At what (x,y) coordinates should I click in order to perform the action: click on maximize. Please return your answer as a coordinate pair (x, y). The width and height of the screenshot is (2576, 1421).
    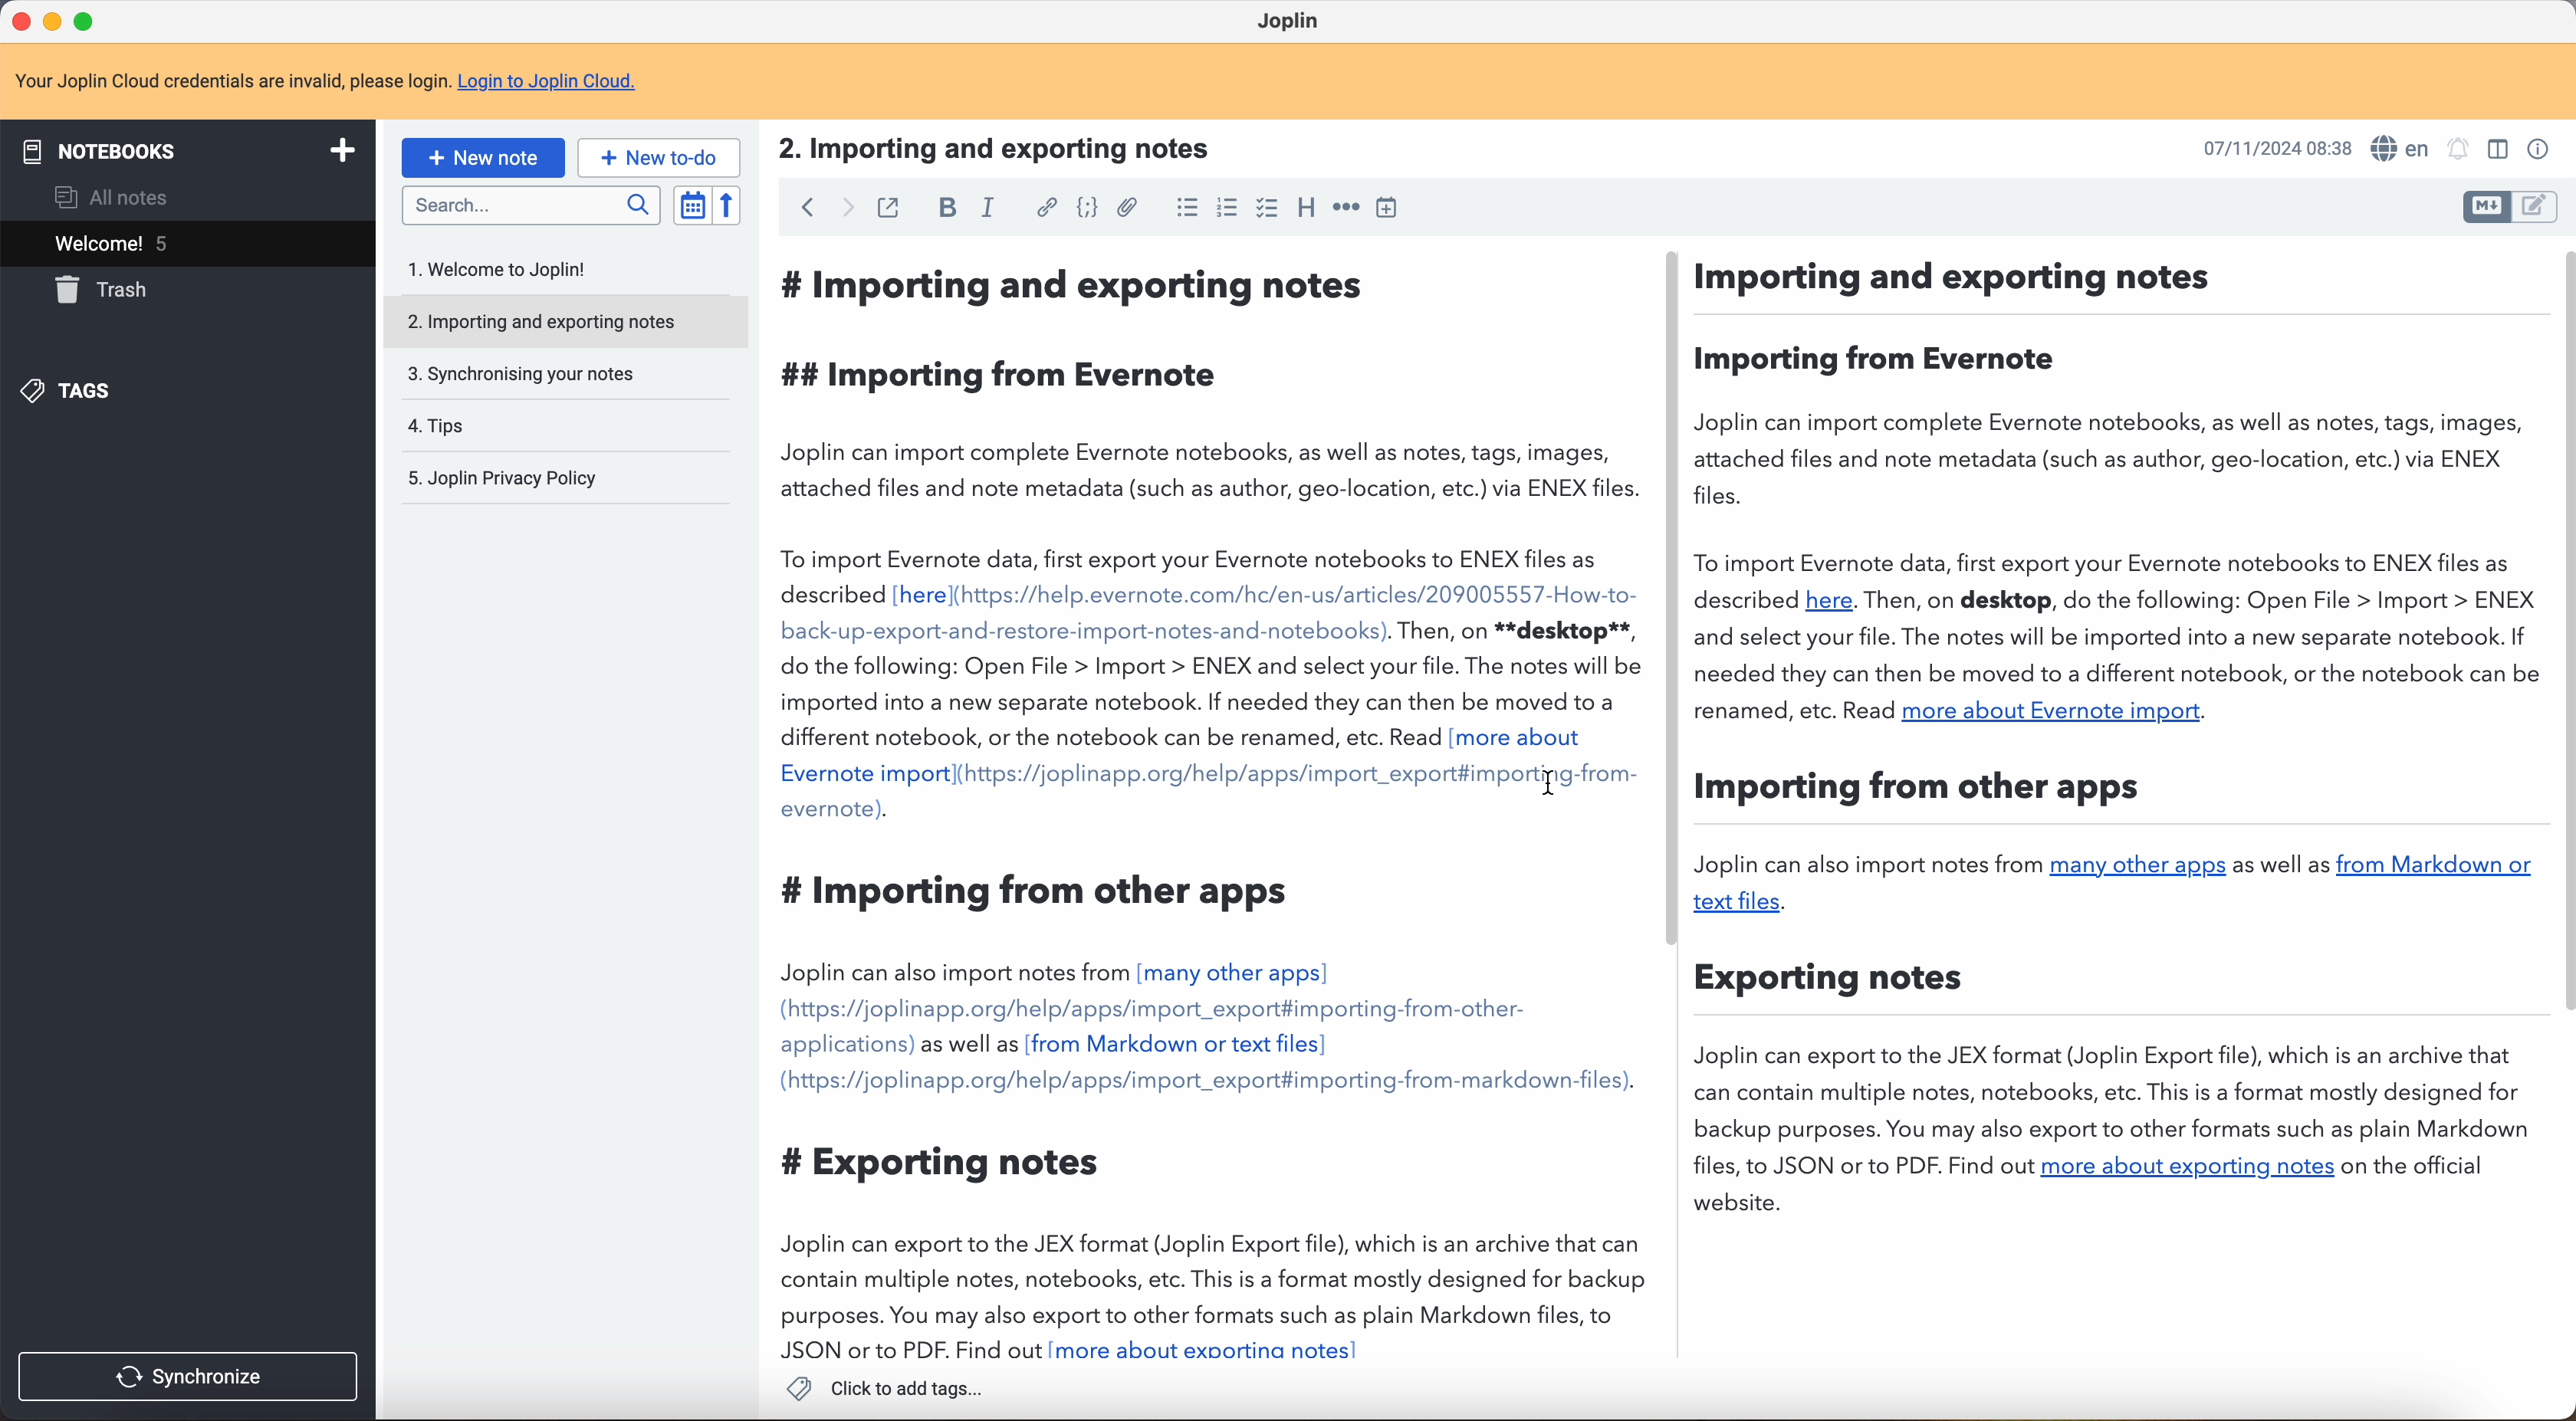
    Looking at the image, I should click on (85, 19).